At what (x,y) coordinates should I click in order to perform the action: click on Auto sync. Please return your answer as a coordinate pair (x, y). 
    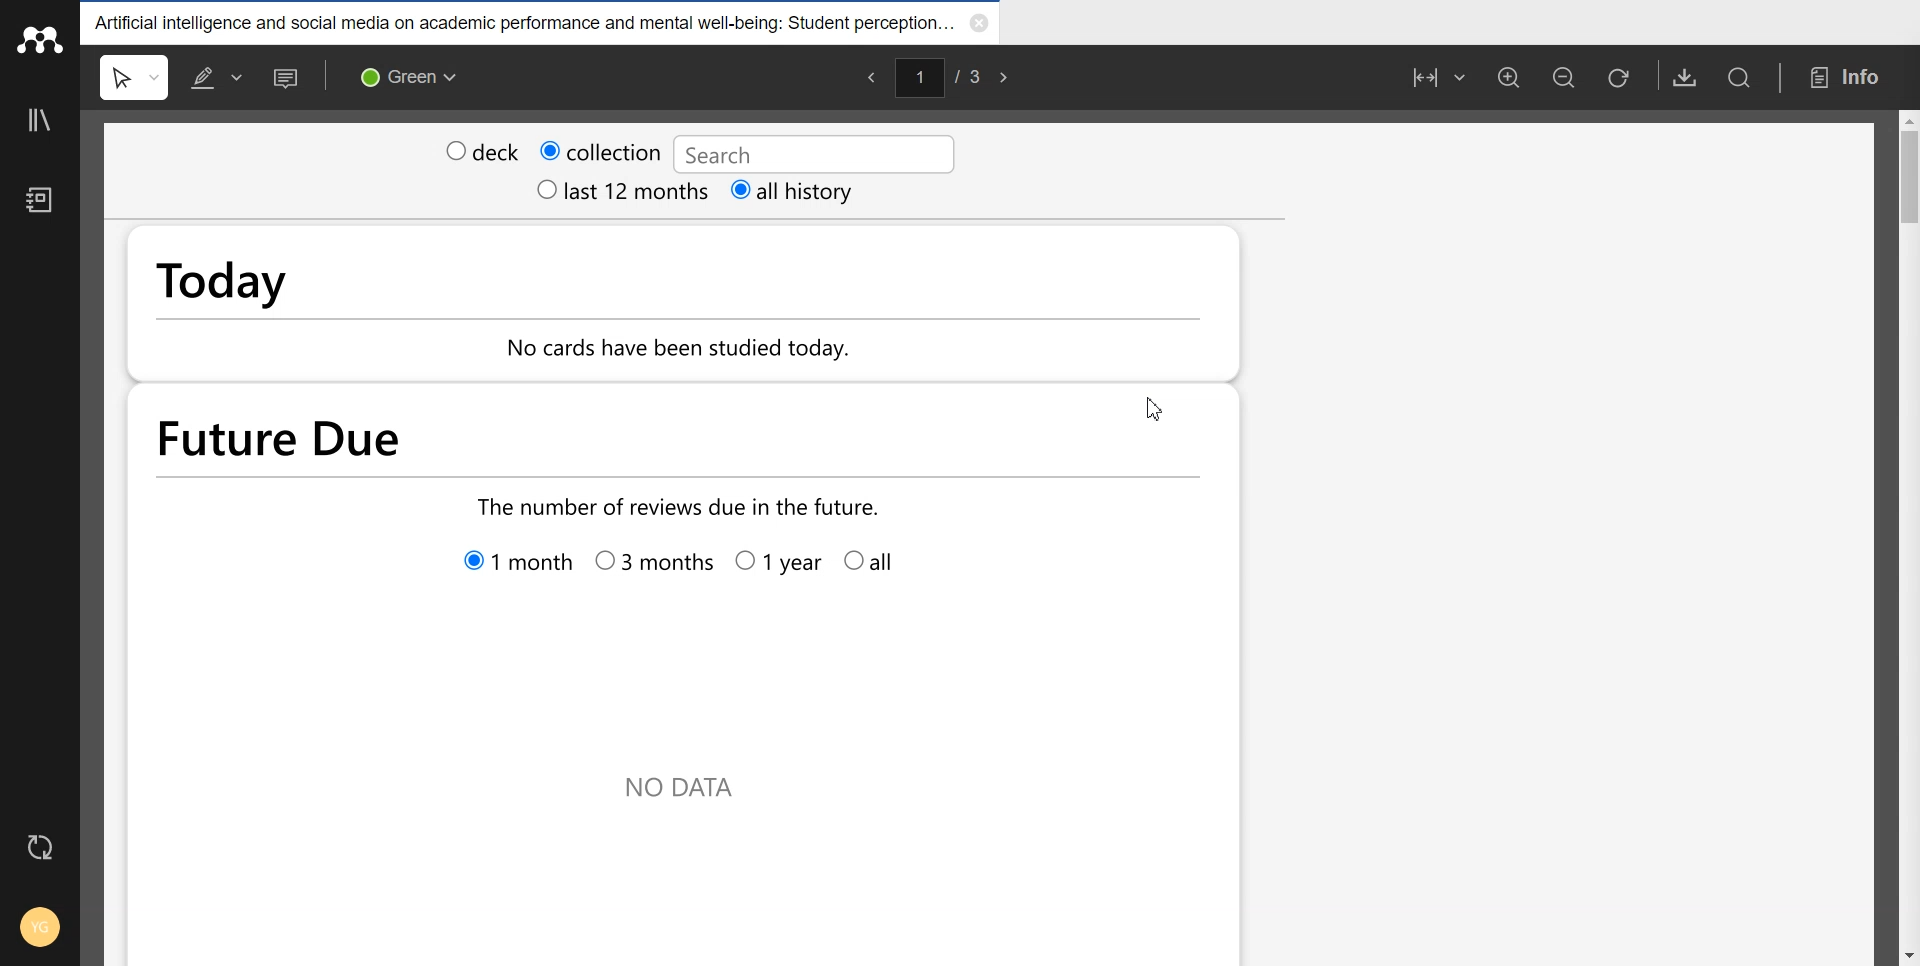
    Looking at the image, I should click on (43, 848).